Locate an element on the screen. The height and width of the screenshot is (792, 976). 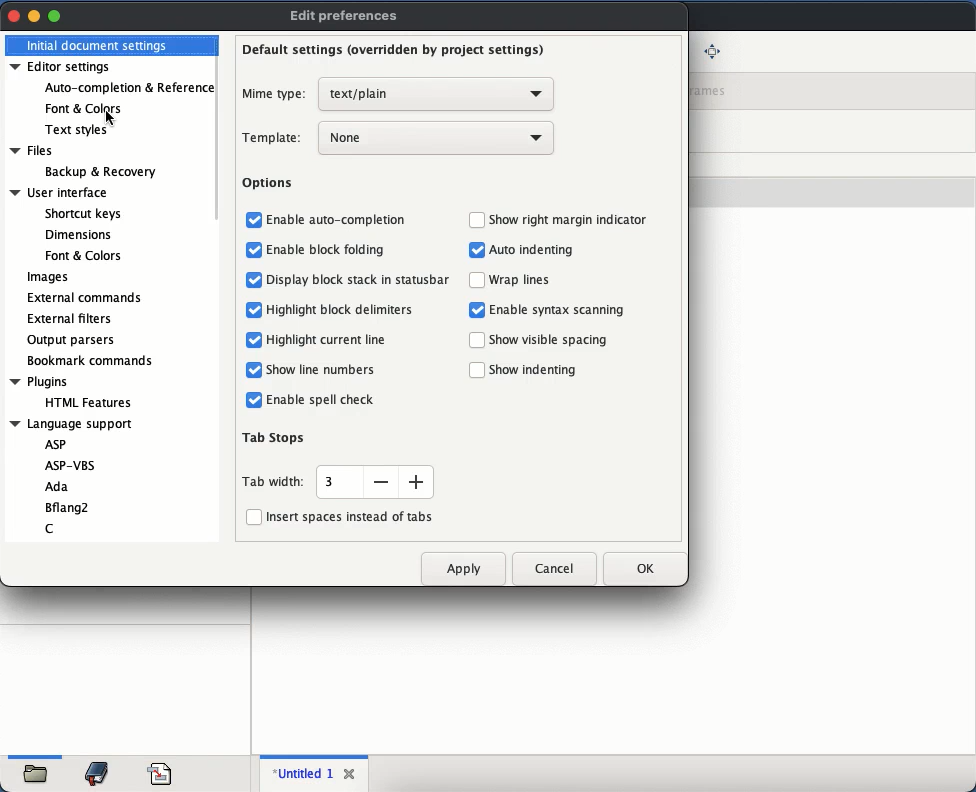
Enable syntax scanning is located at coordinates (558, 309).